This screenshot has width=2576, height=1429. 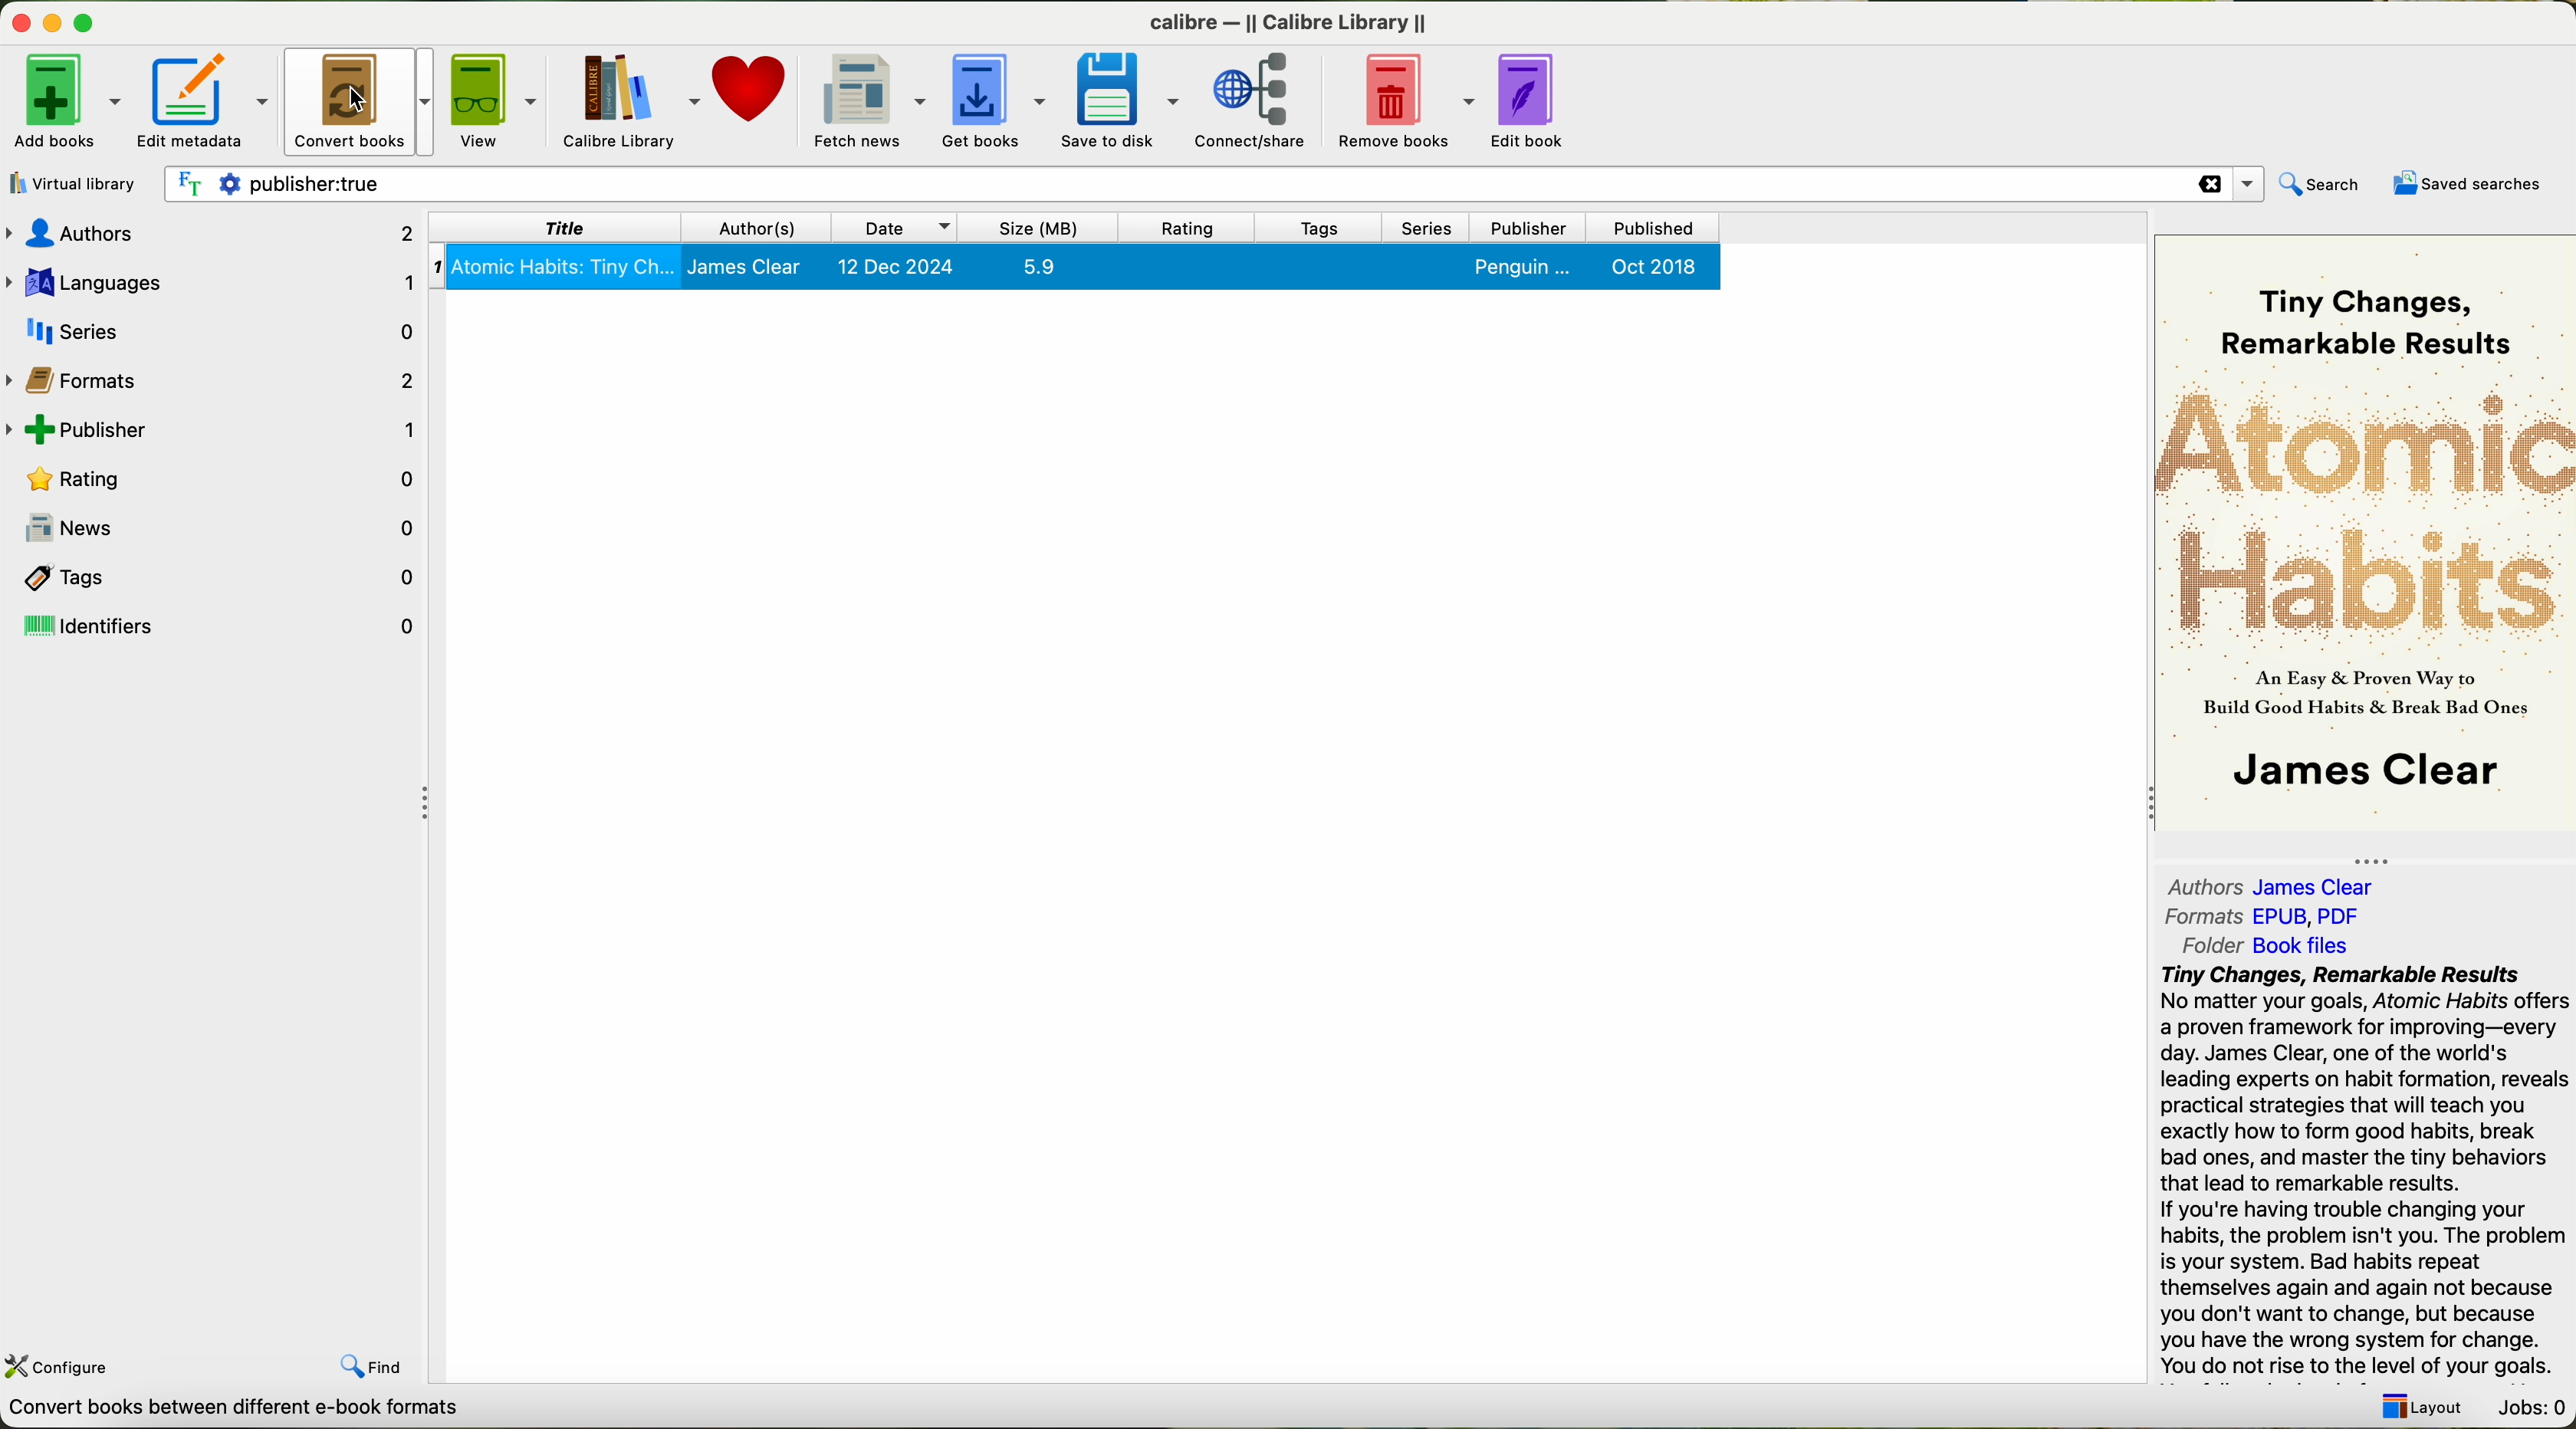 What do you see at coordinates (1405, 100) in the screenshot?
I see `remove books` at bounding box center [1405, 100].